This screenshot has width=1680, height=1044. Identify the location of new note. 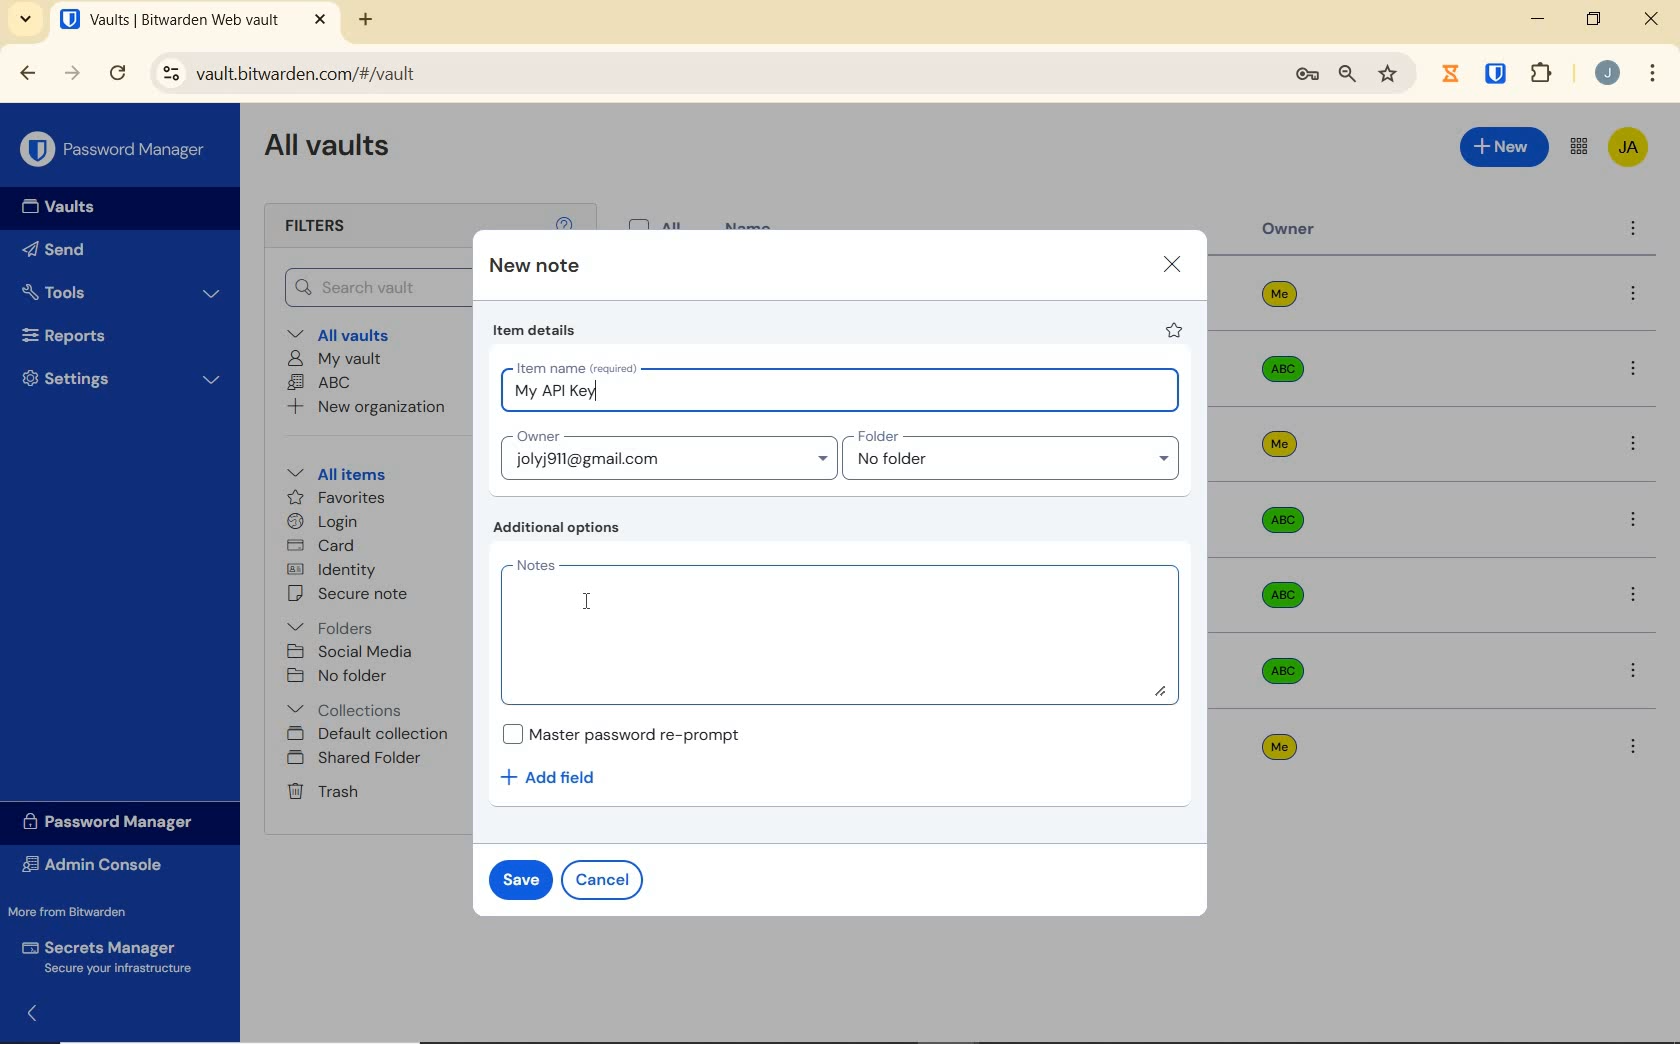
(534, 267).